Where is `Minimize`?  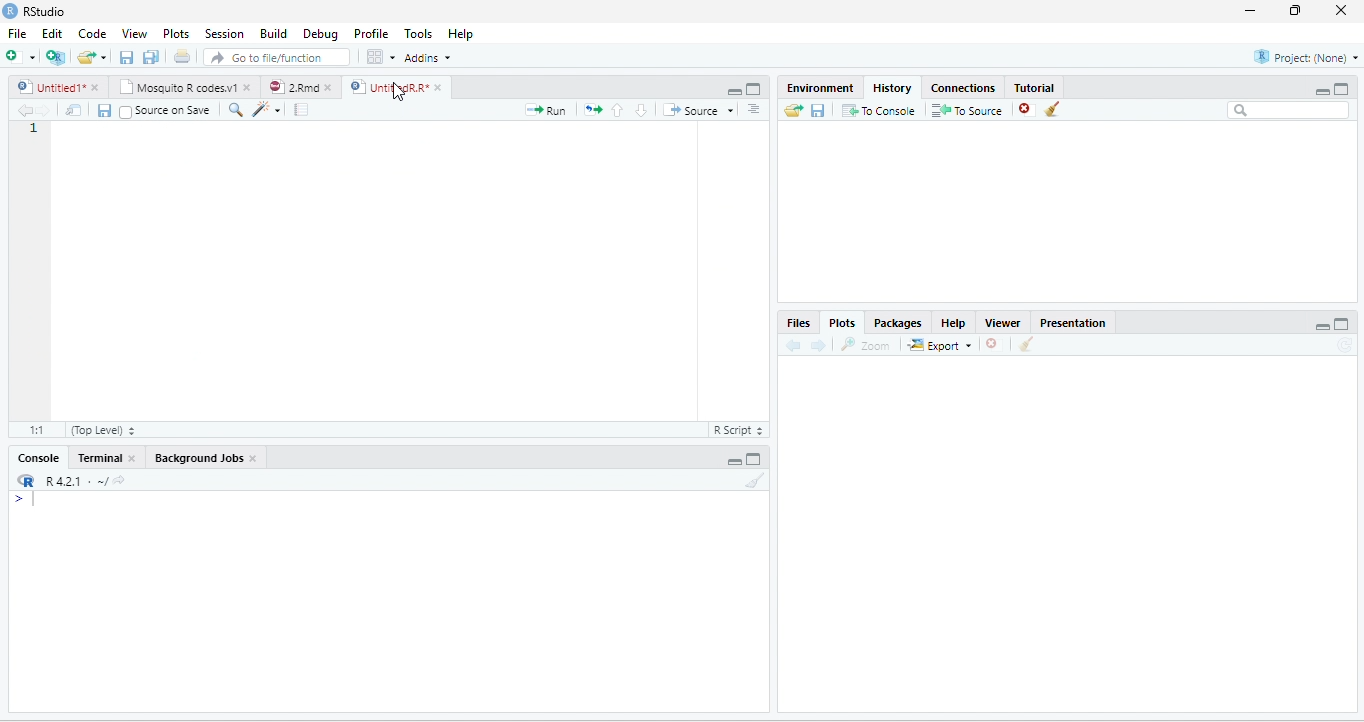 Minimize is located at coordinates (733, 461).